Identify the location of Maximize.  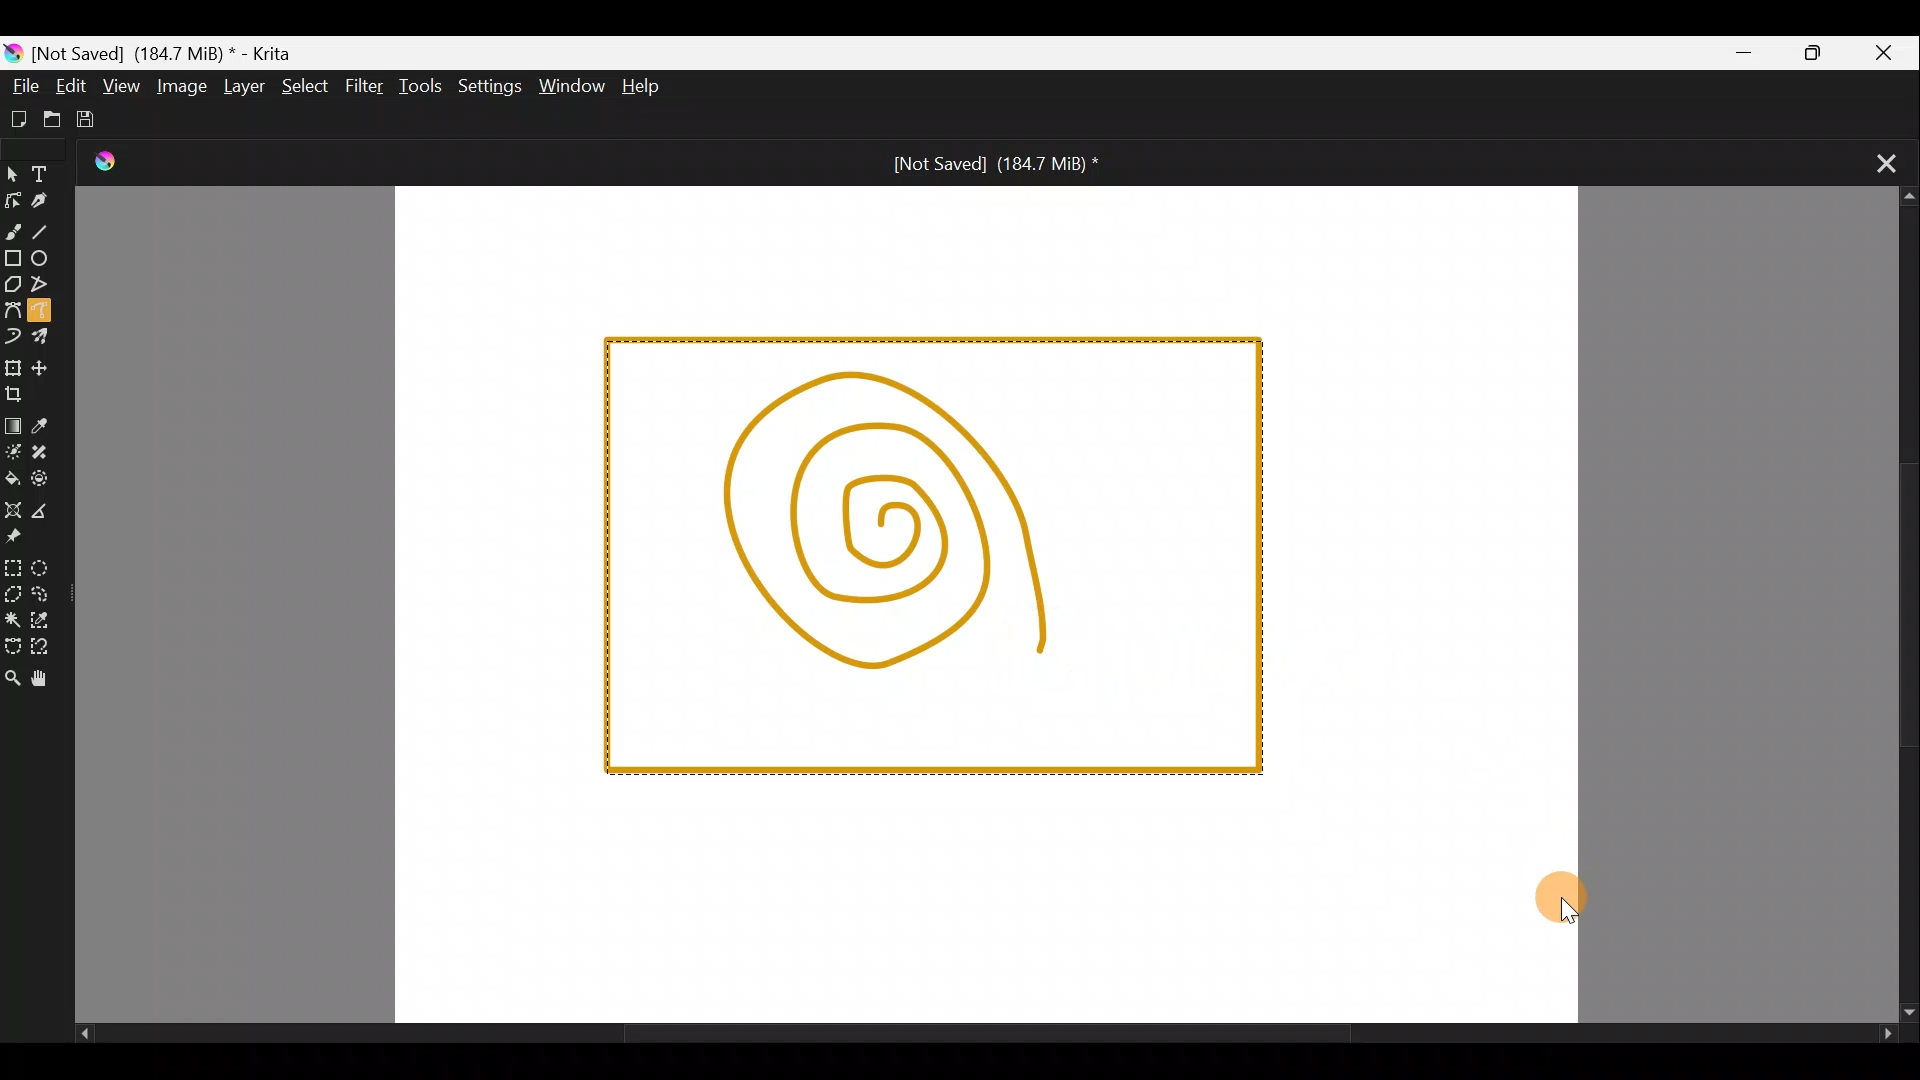
(1819, 52).